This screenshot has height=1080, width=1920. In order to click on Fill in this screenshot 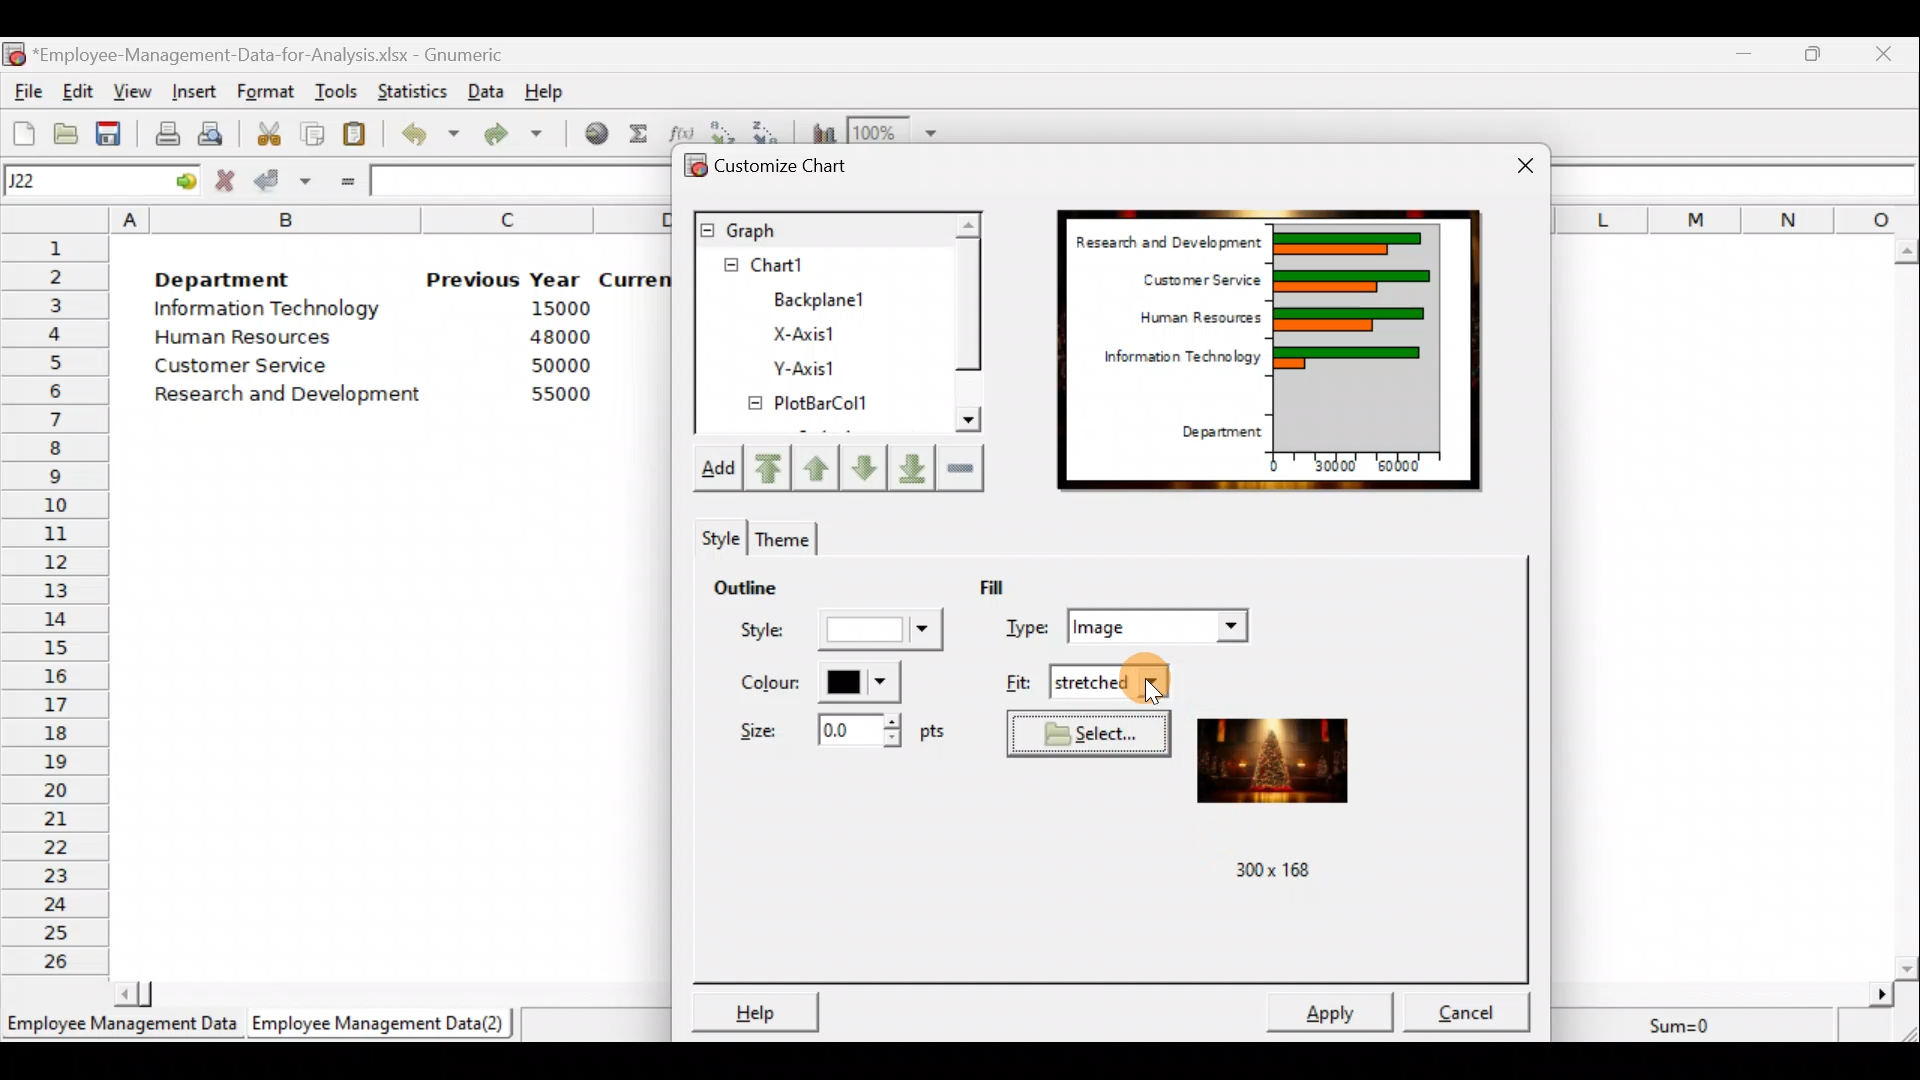, I will do `click(1017, 585)`.